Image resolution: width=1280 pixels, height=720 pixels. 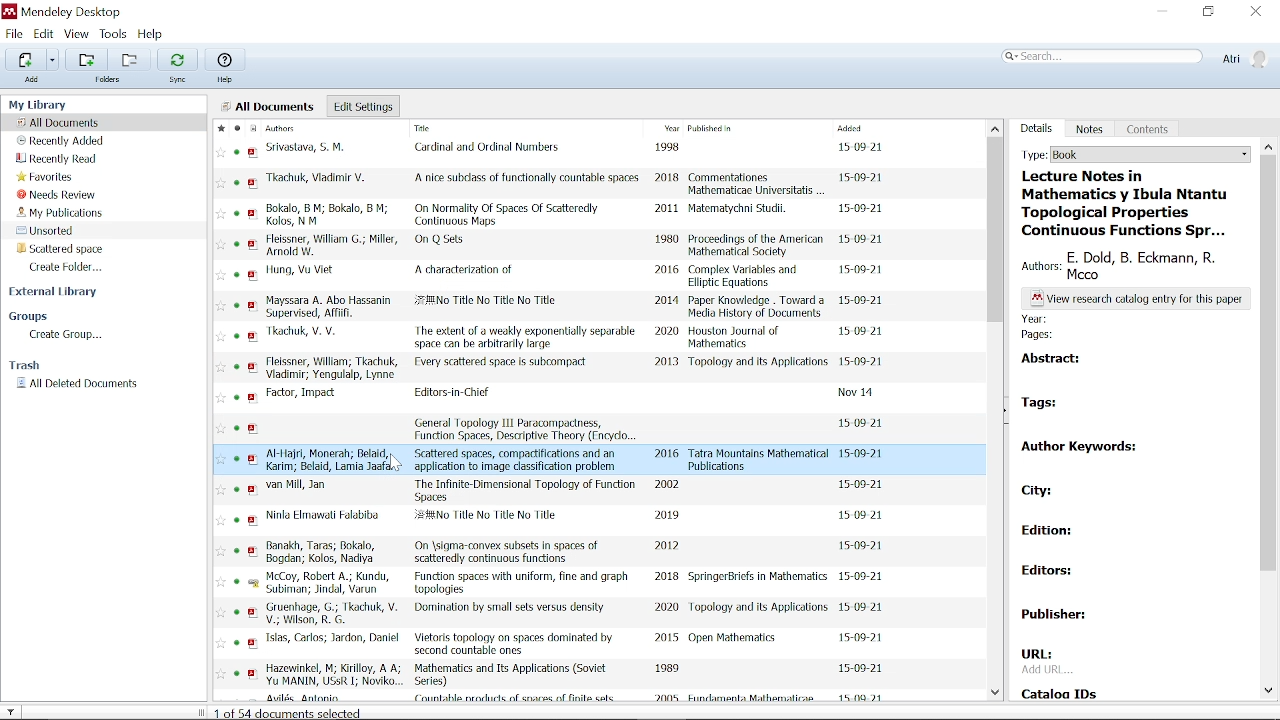 What do you see at coordinates (220, 414) in the screenshot?
I see `favorites` at bounding box center [220, 414].